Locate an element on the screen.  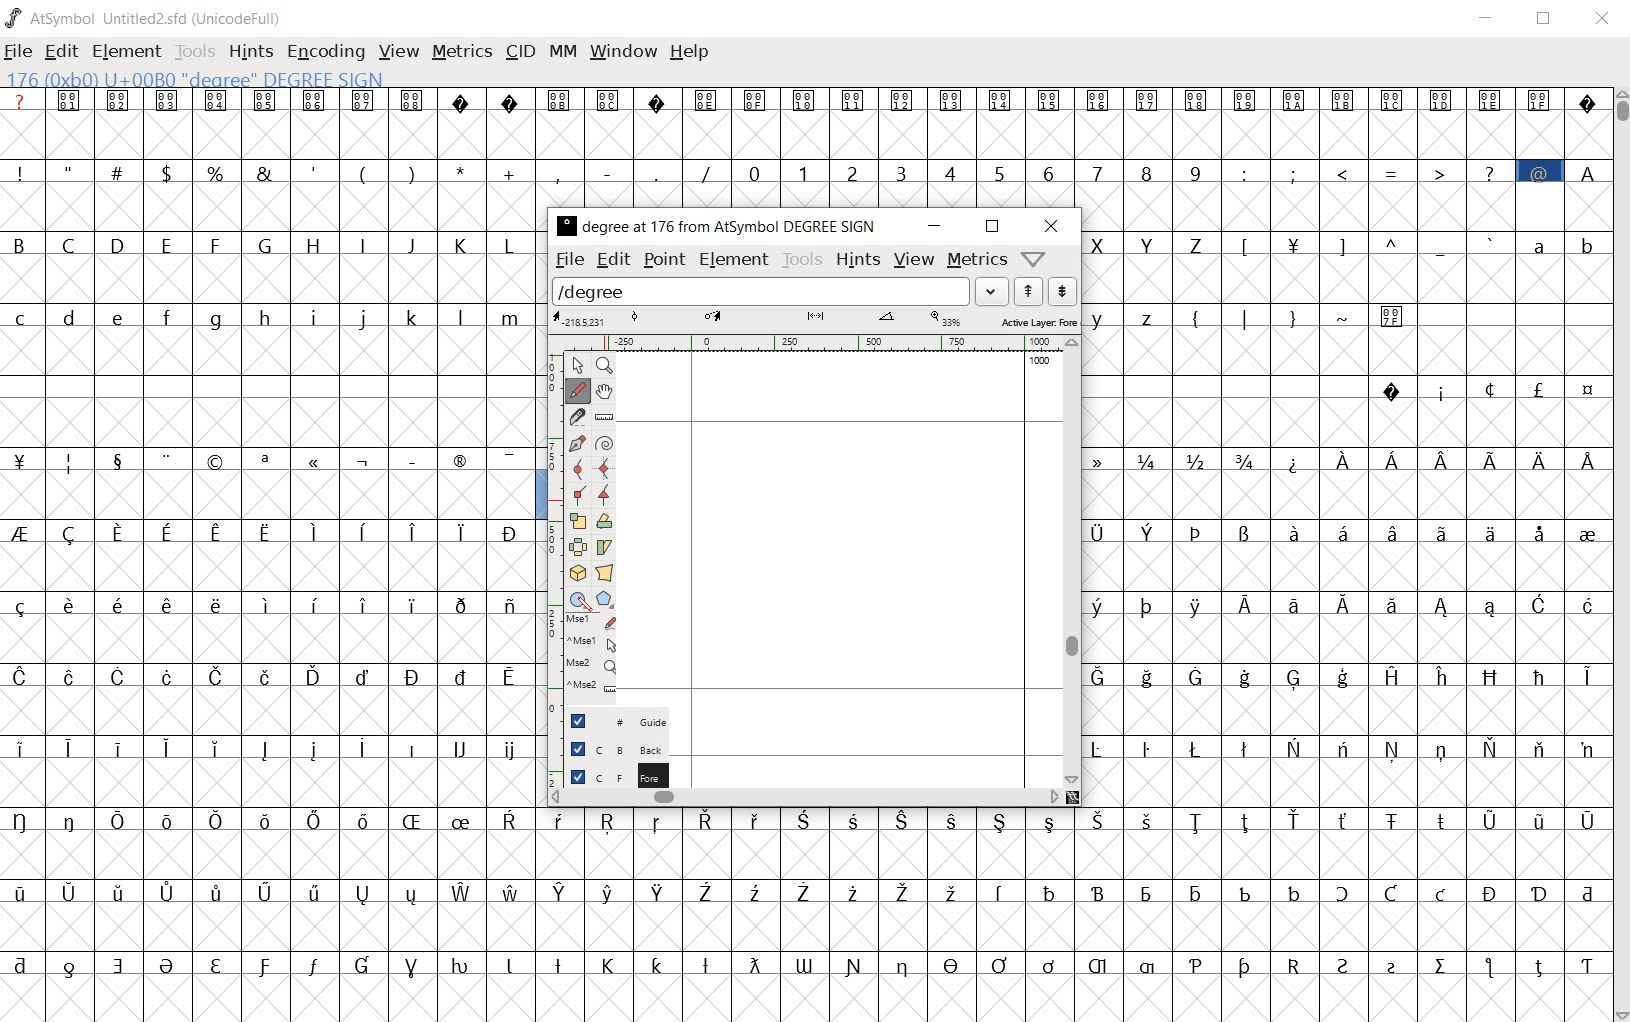
special letters is located at coordinates (1075, 822).